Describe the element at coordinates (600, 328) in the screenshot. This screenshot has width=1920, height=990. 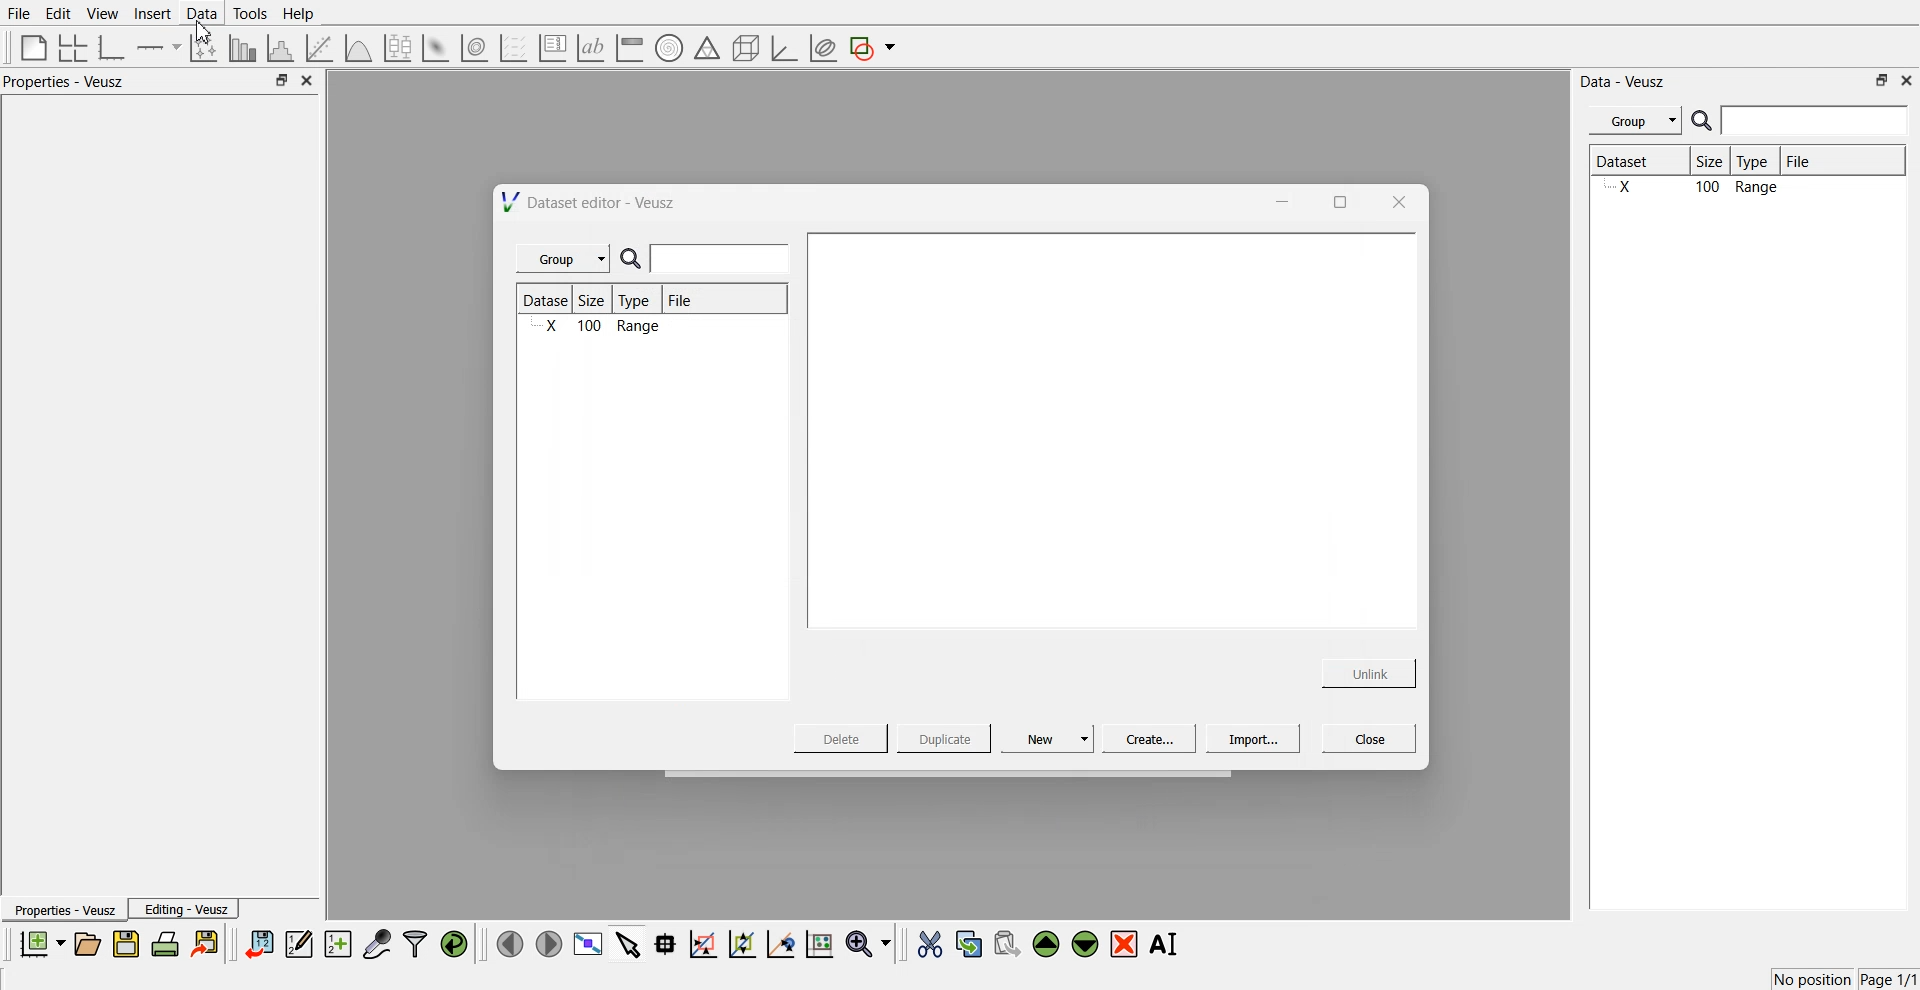
I see `X 100 Range` at that location.